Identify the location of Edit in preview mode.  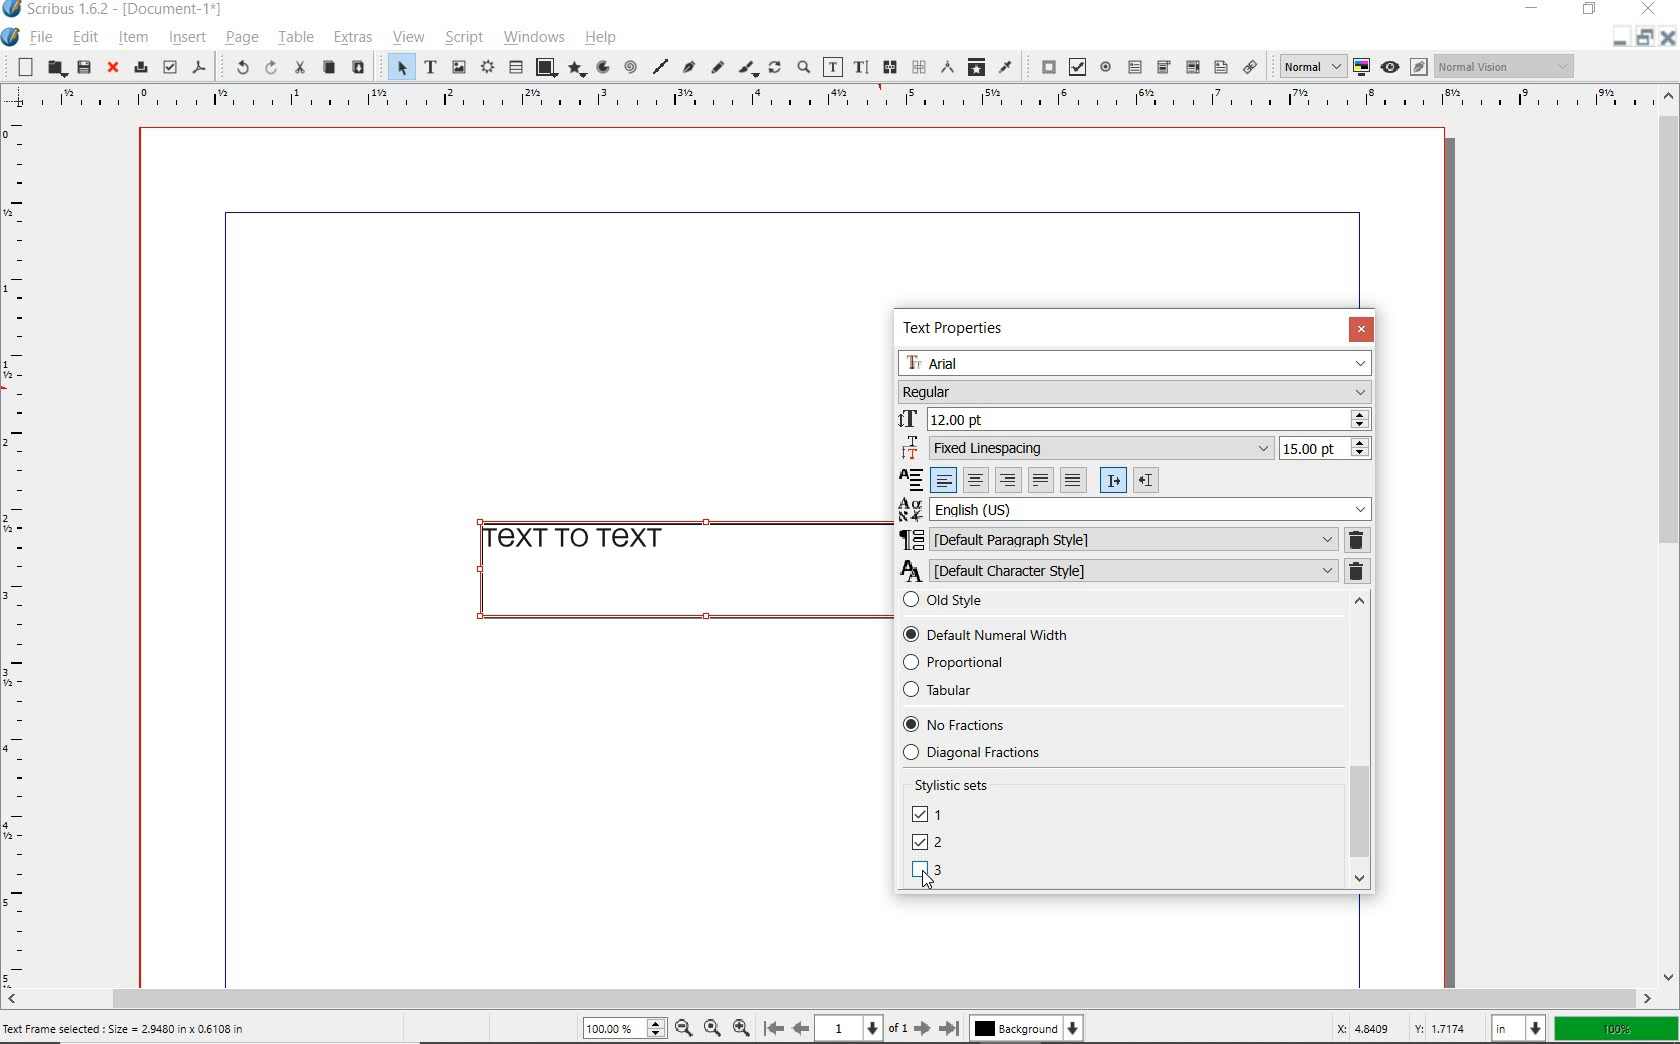
(1418, 69).